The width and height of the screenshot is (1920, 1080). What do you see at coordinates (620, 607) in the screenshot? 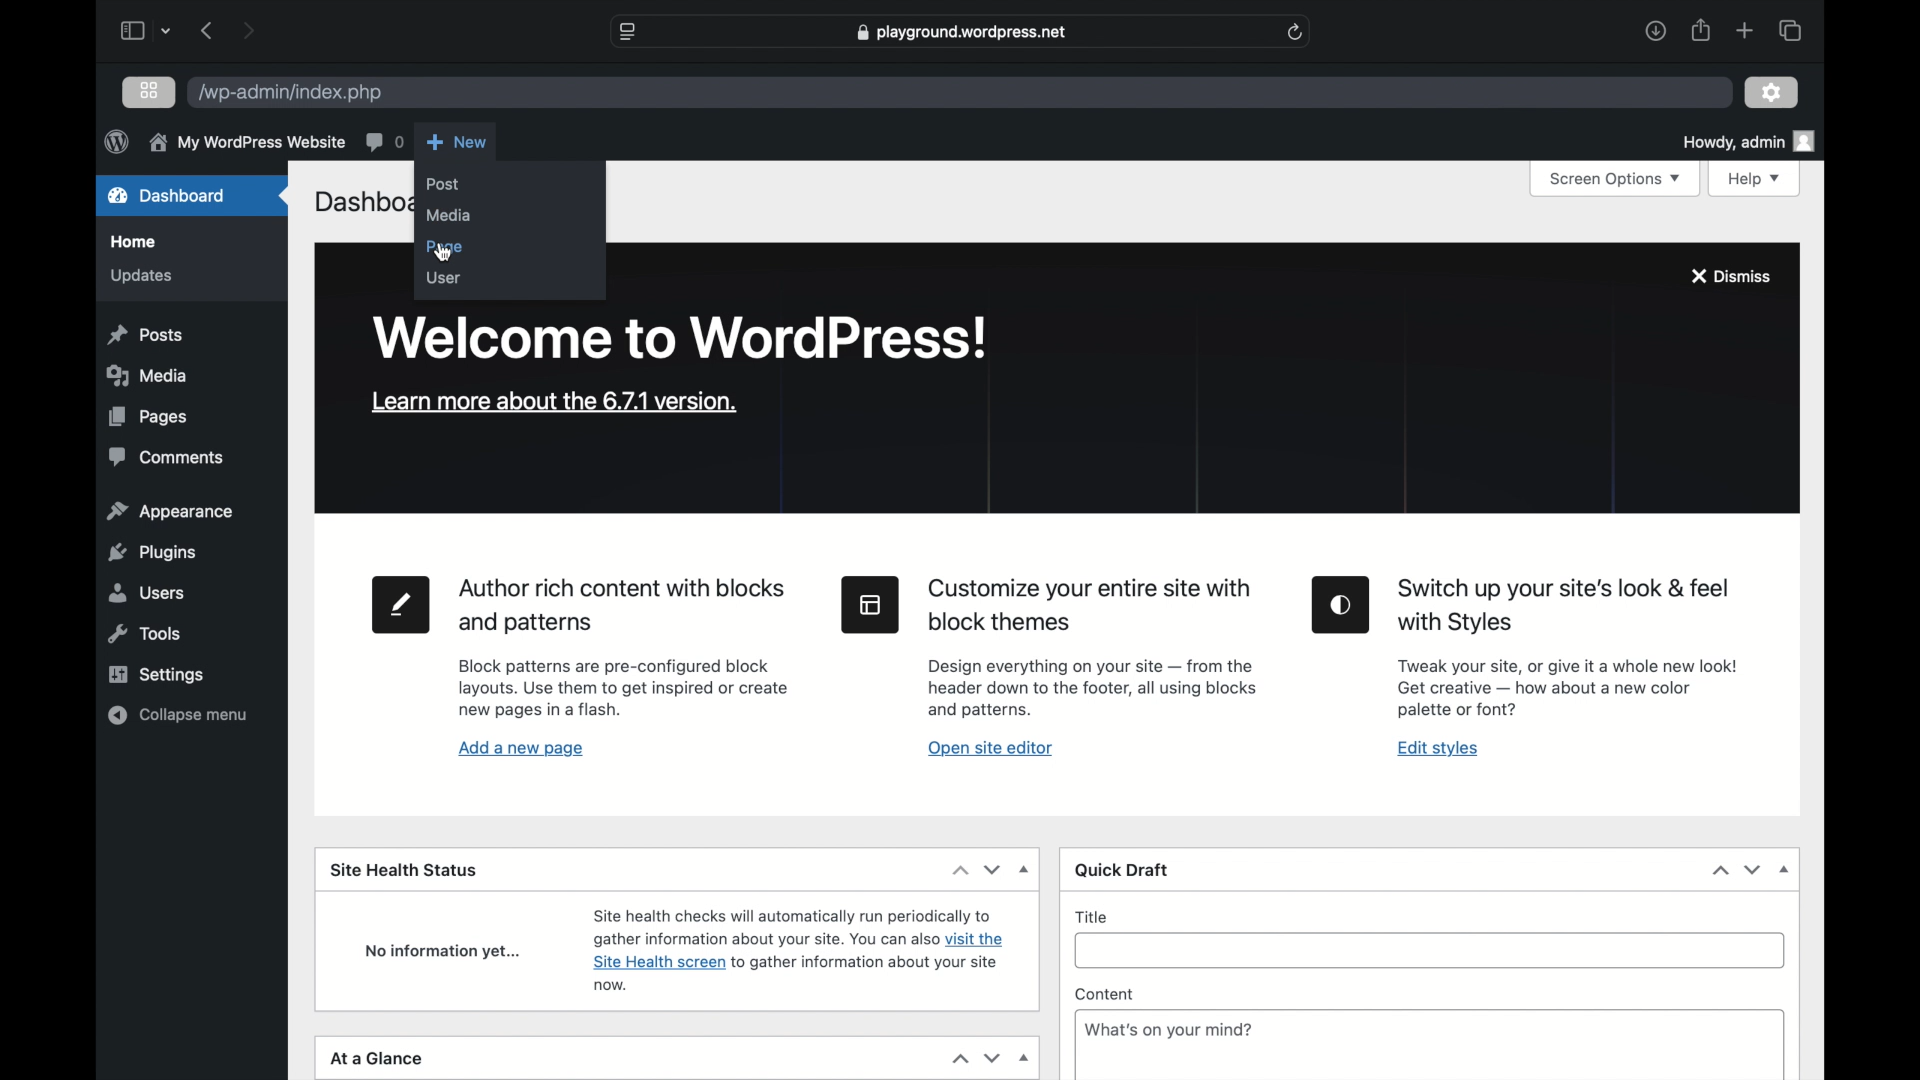
I see `heading` at bounding box center [620, 607].